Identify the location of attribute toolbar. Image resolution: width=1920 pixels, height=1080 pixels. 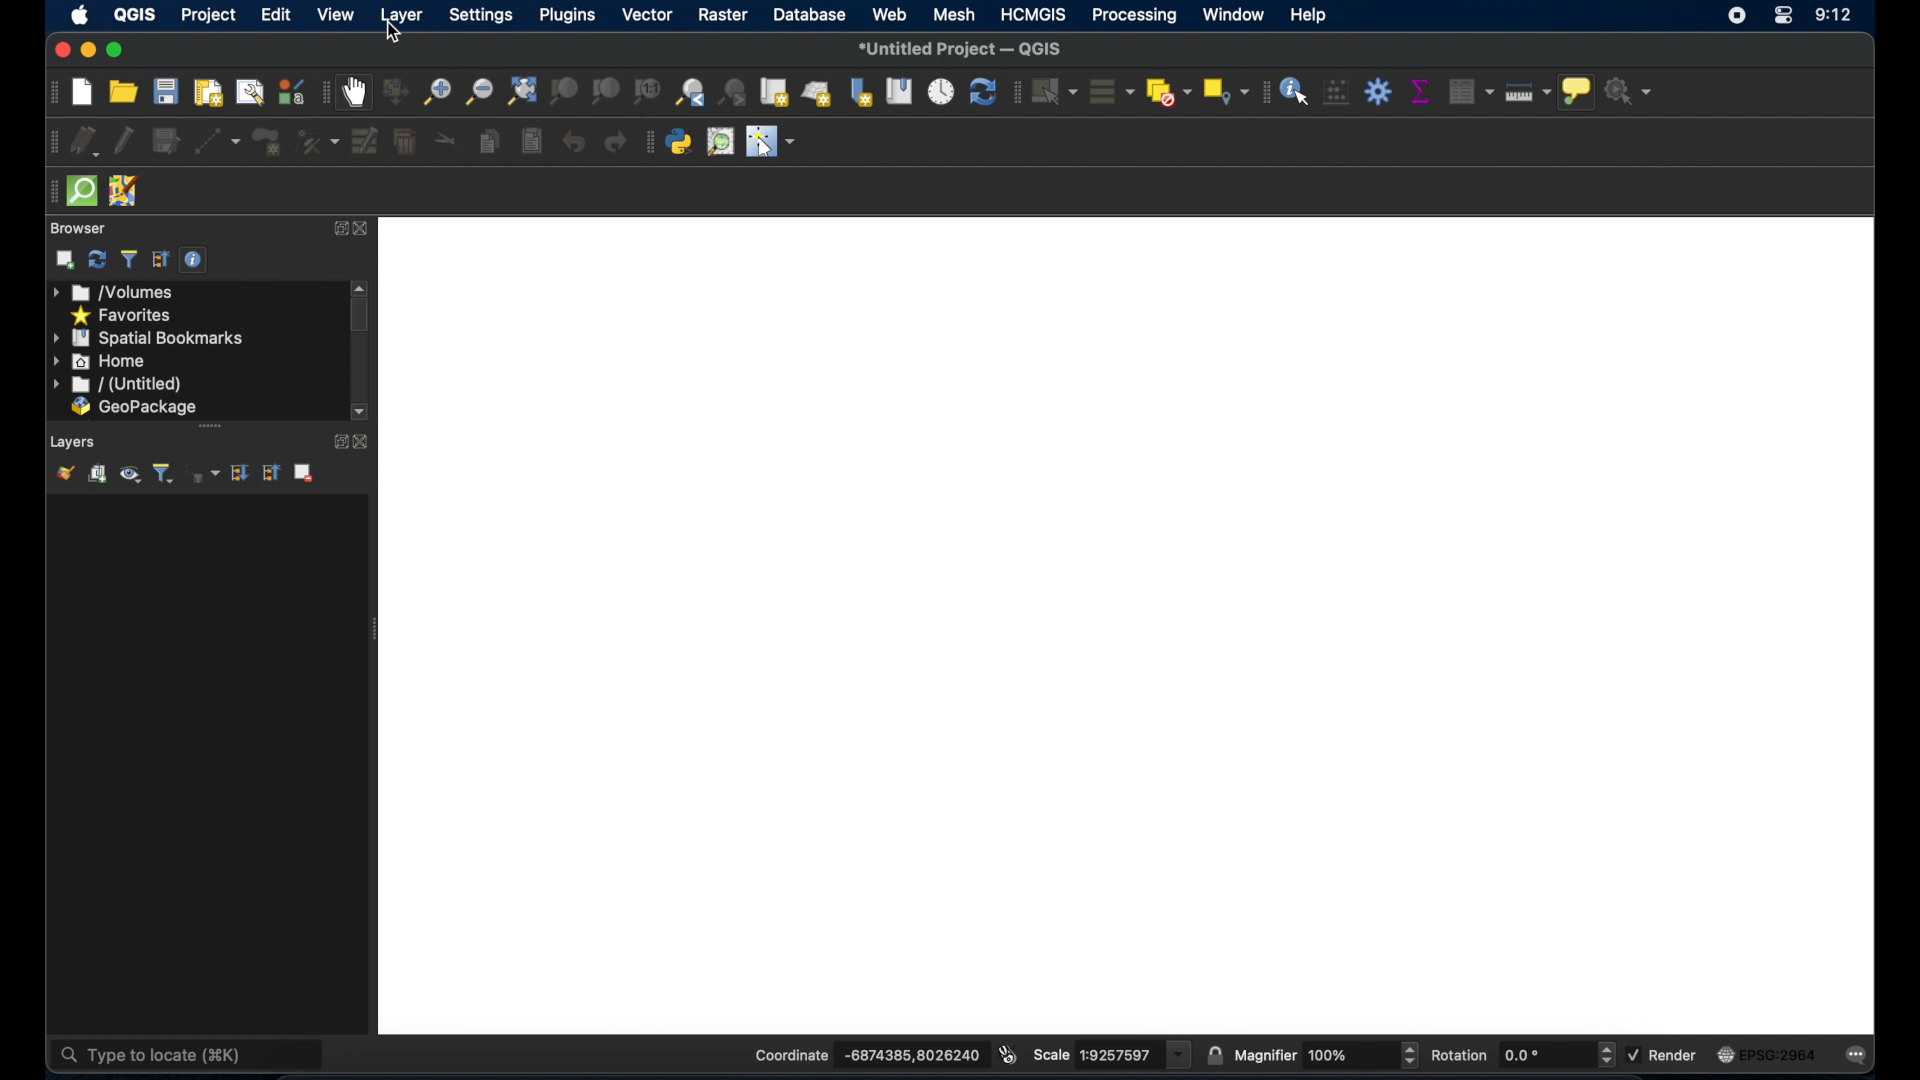
(1263, 93).